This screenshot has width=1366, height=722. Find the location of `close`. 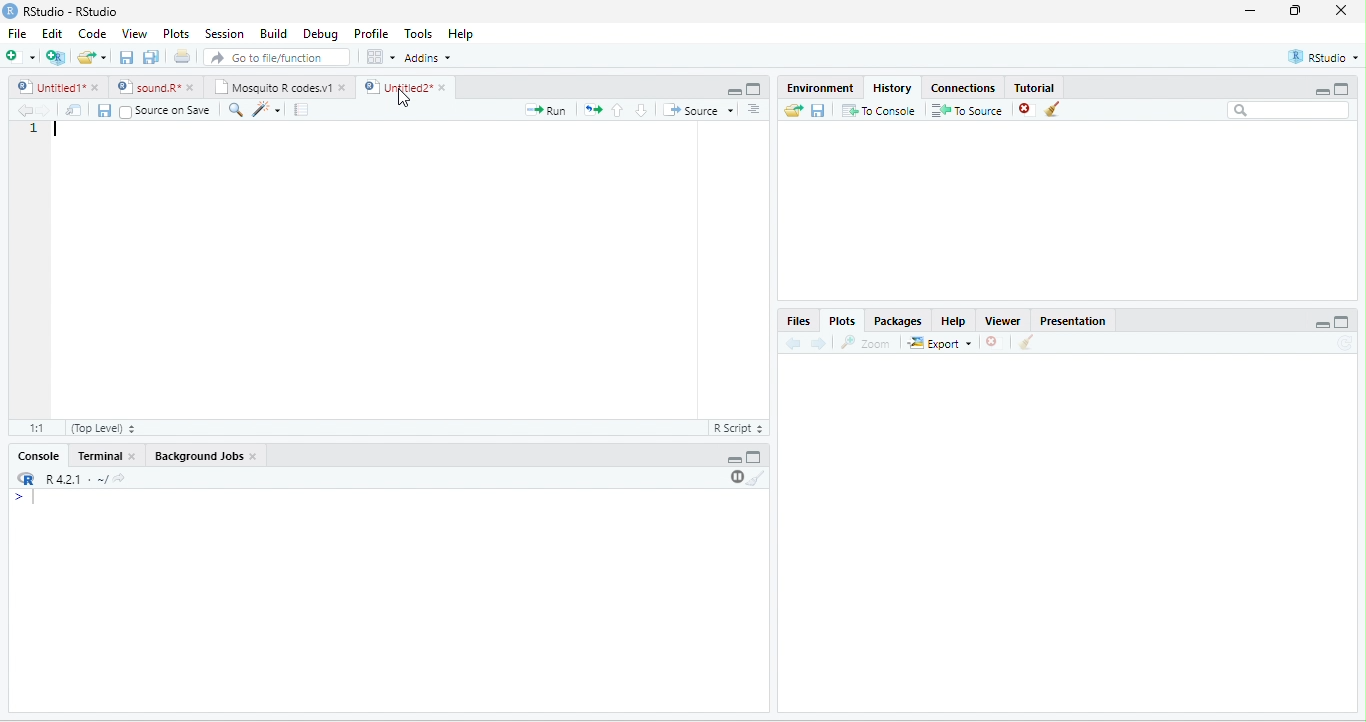

close is located at coordinates (991, 342).